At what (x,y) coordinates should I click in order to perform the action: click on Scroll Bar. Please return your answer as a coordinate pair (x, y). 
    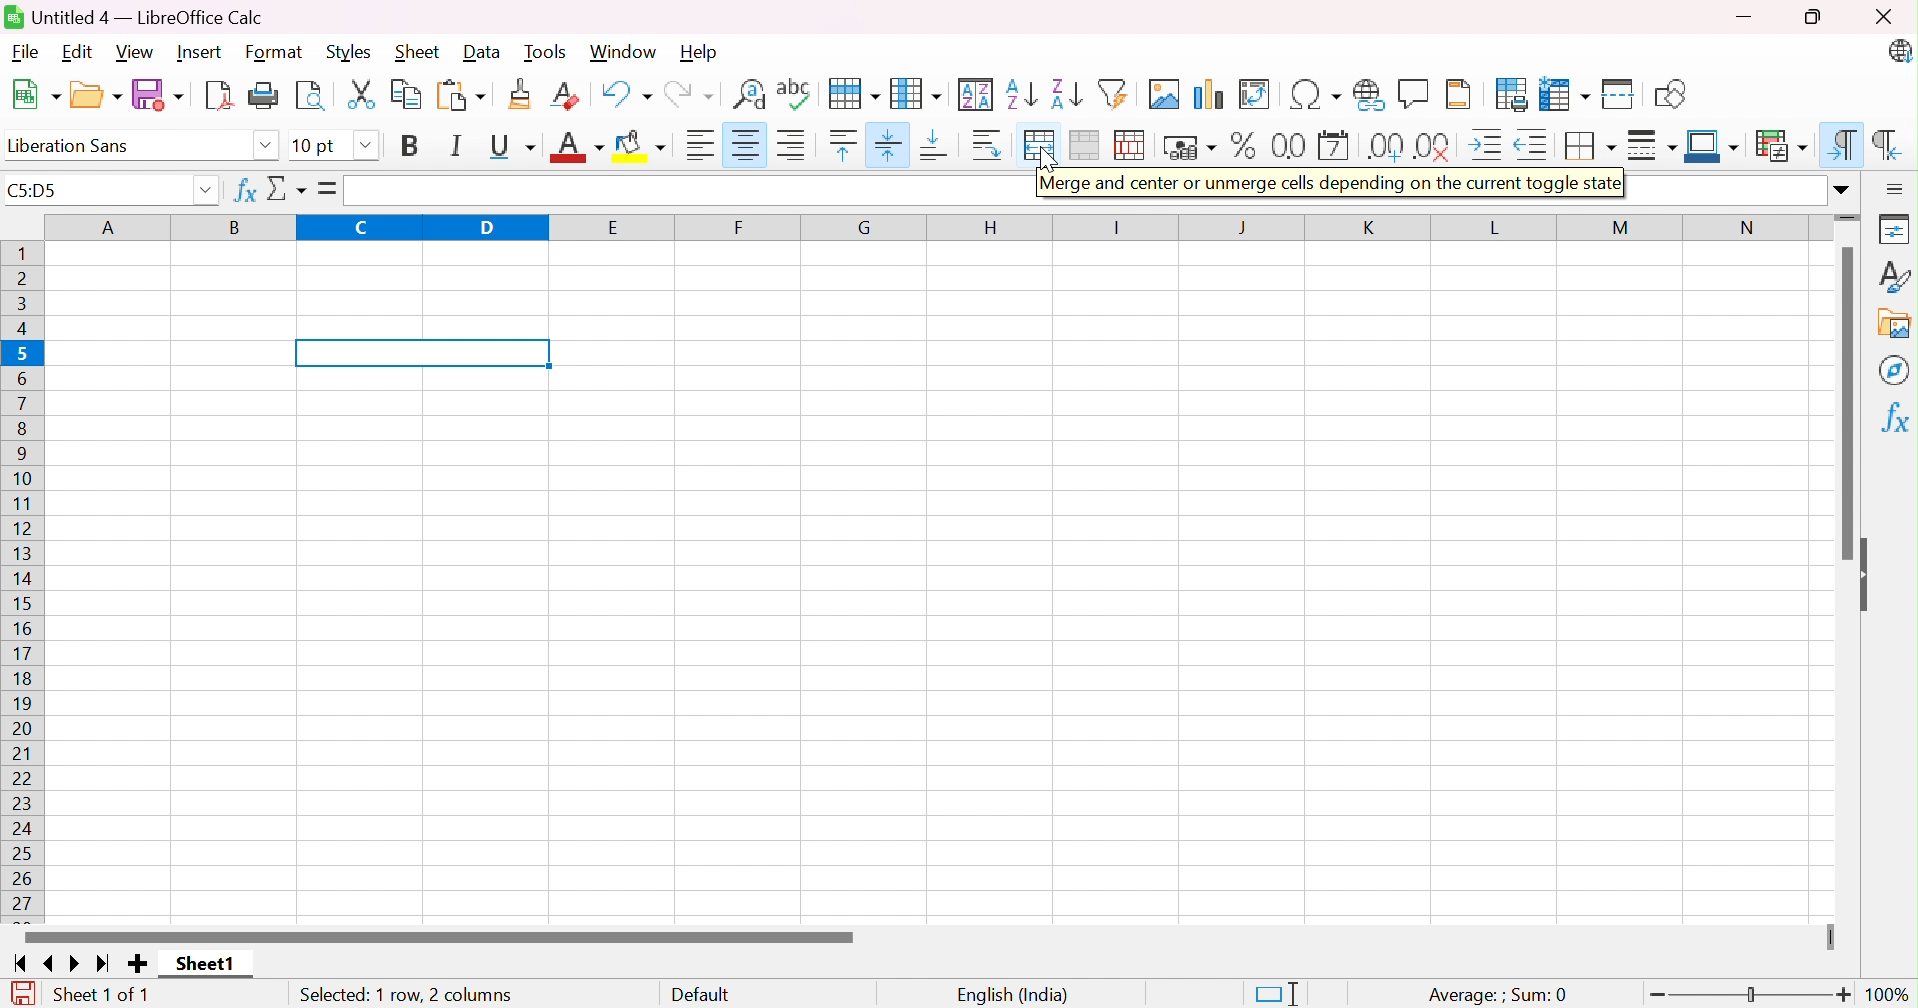
    Looking at the image, I should click on (1842, 404).